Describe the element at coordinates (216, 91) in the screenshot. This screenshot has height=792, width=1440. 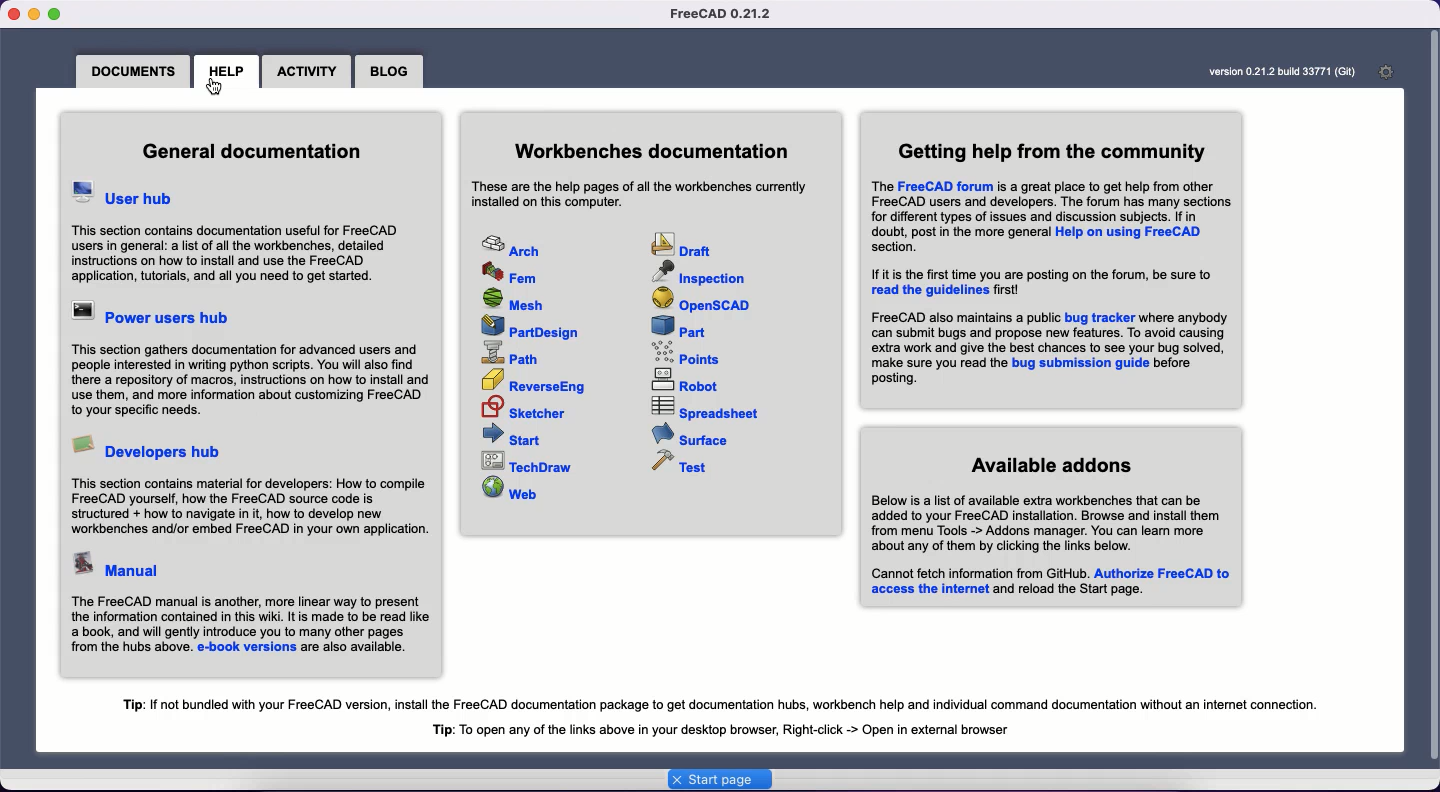
I see `cursor` at that location.